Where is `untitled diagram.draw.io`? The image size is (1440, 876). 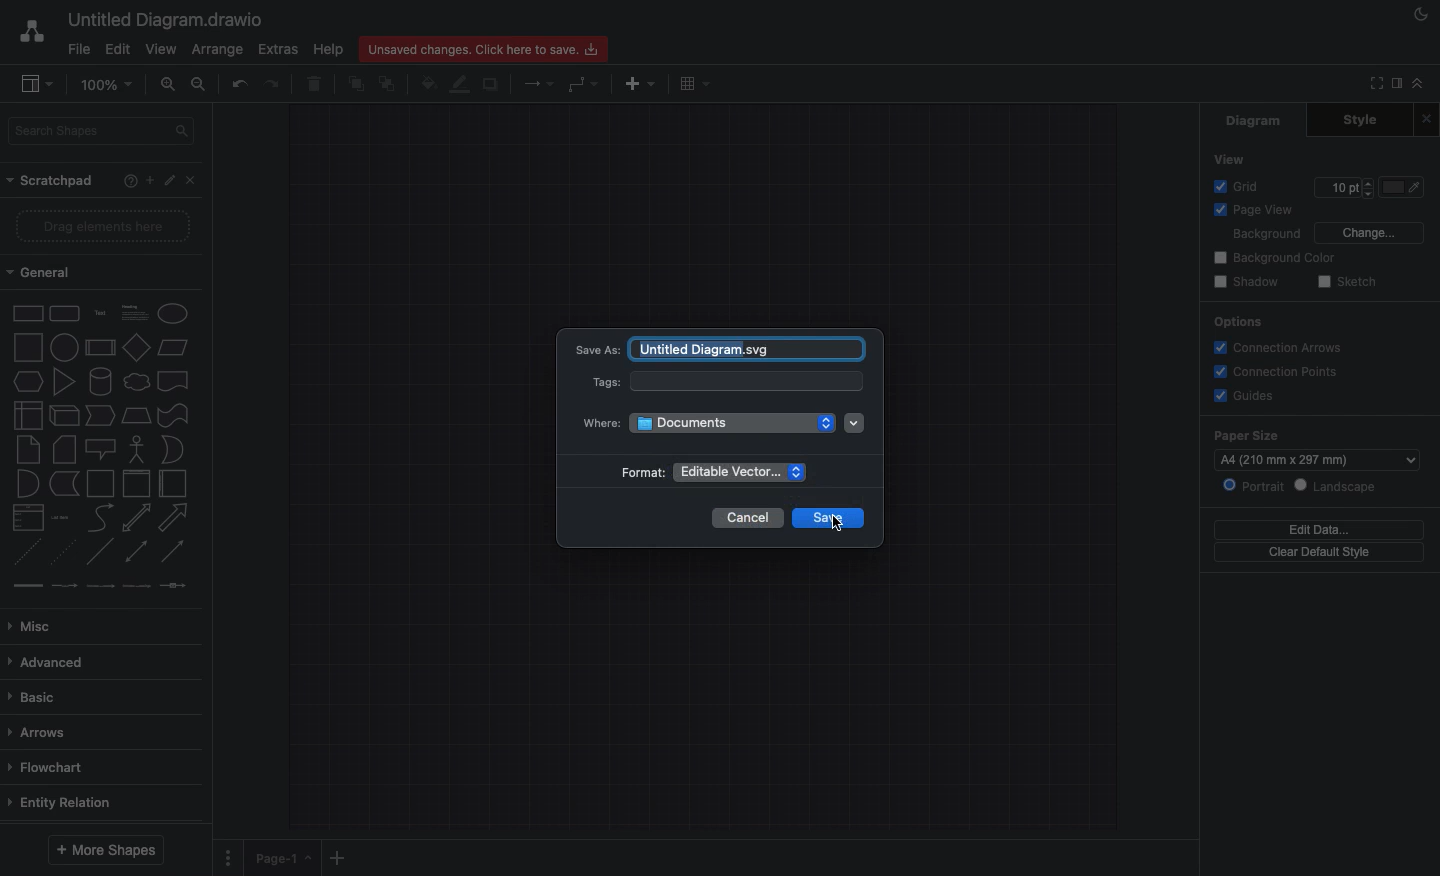 untitled diagram.draw.io is located at coordinates (746, 346).